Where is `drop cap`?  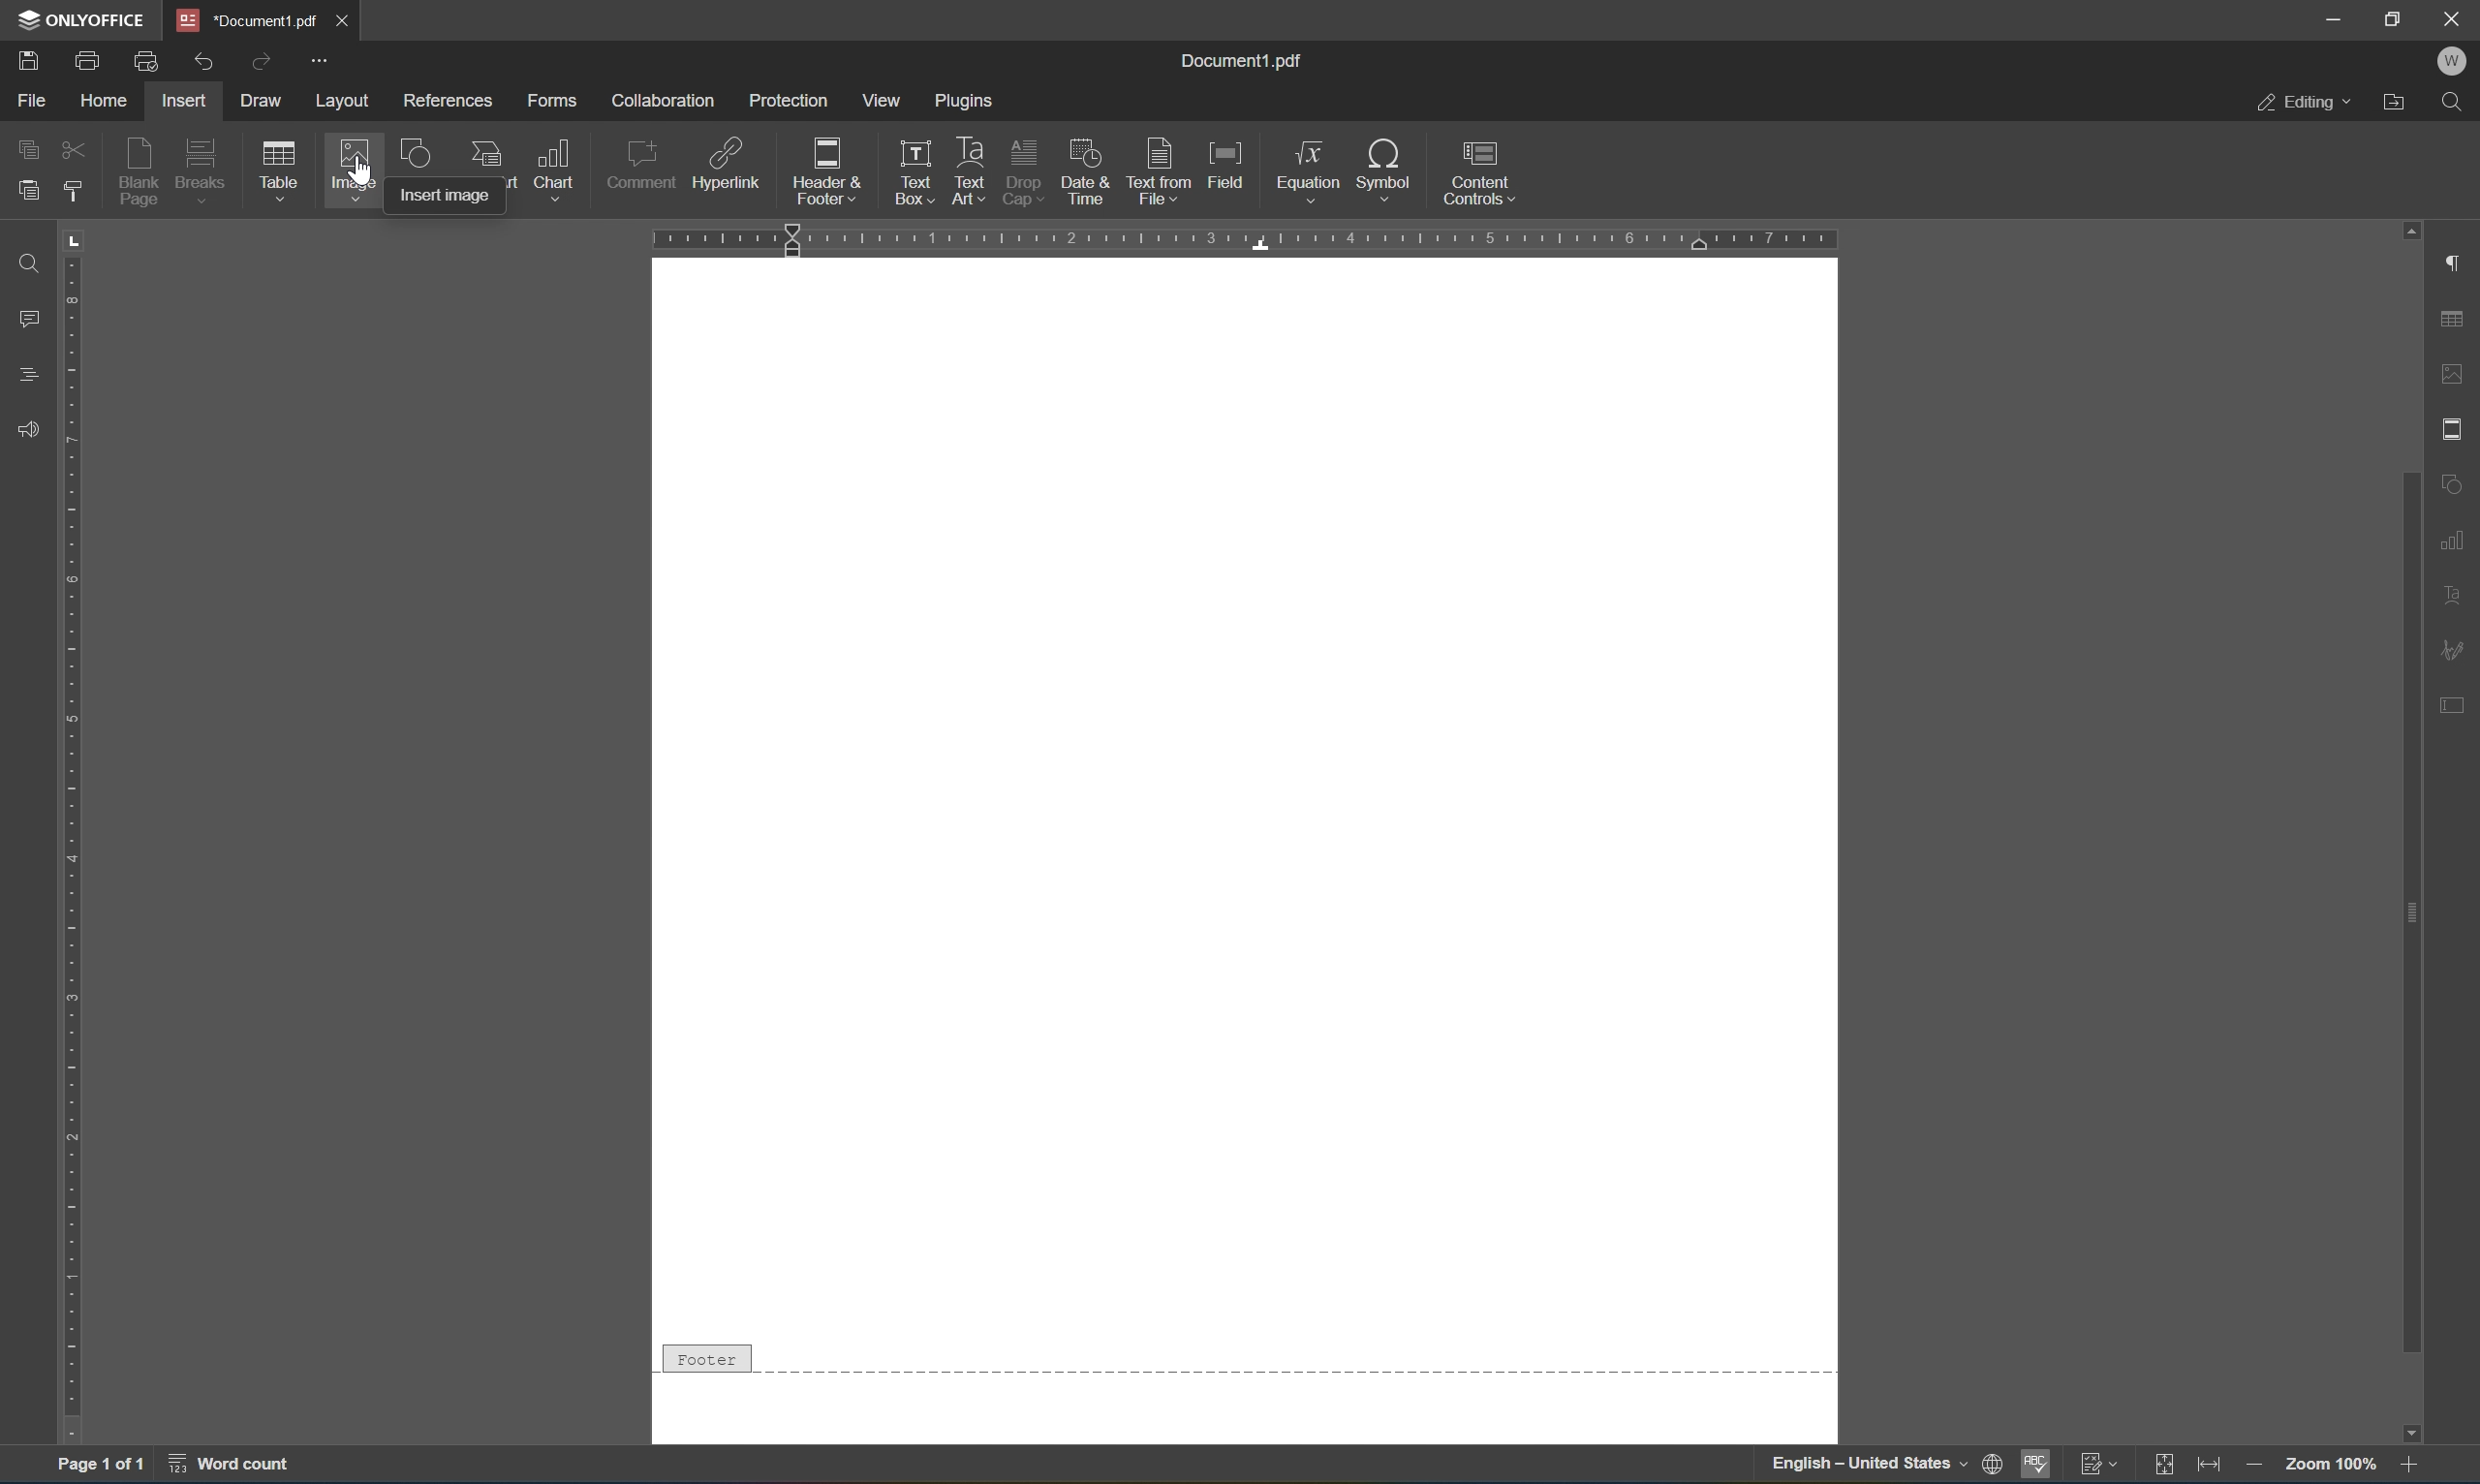
drop cap is located at coordinates (1026, 154).